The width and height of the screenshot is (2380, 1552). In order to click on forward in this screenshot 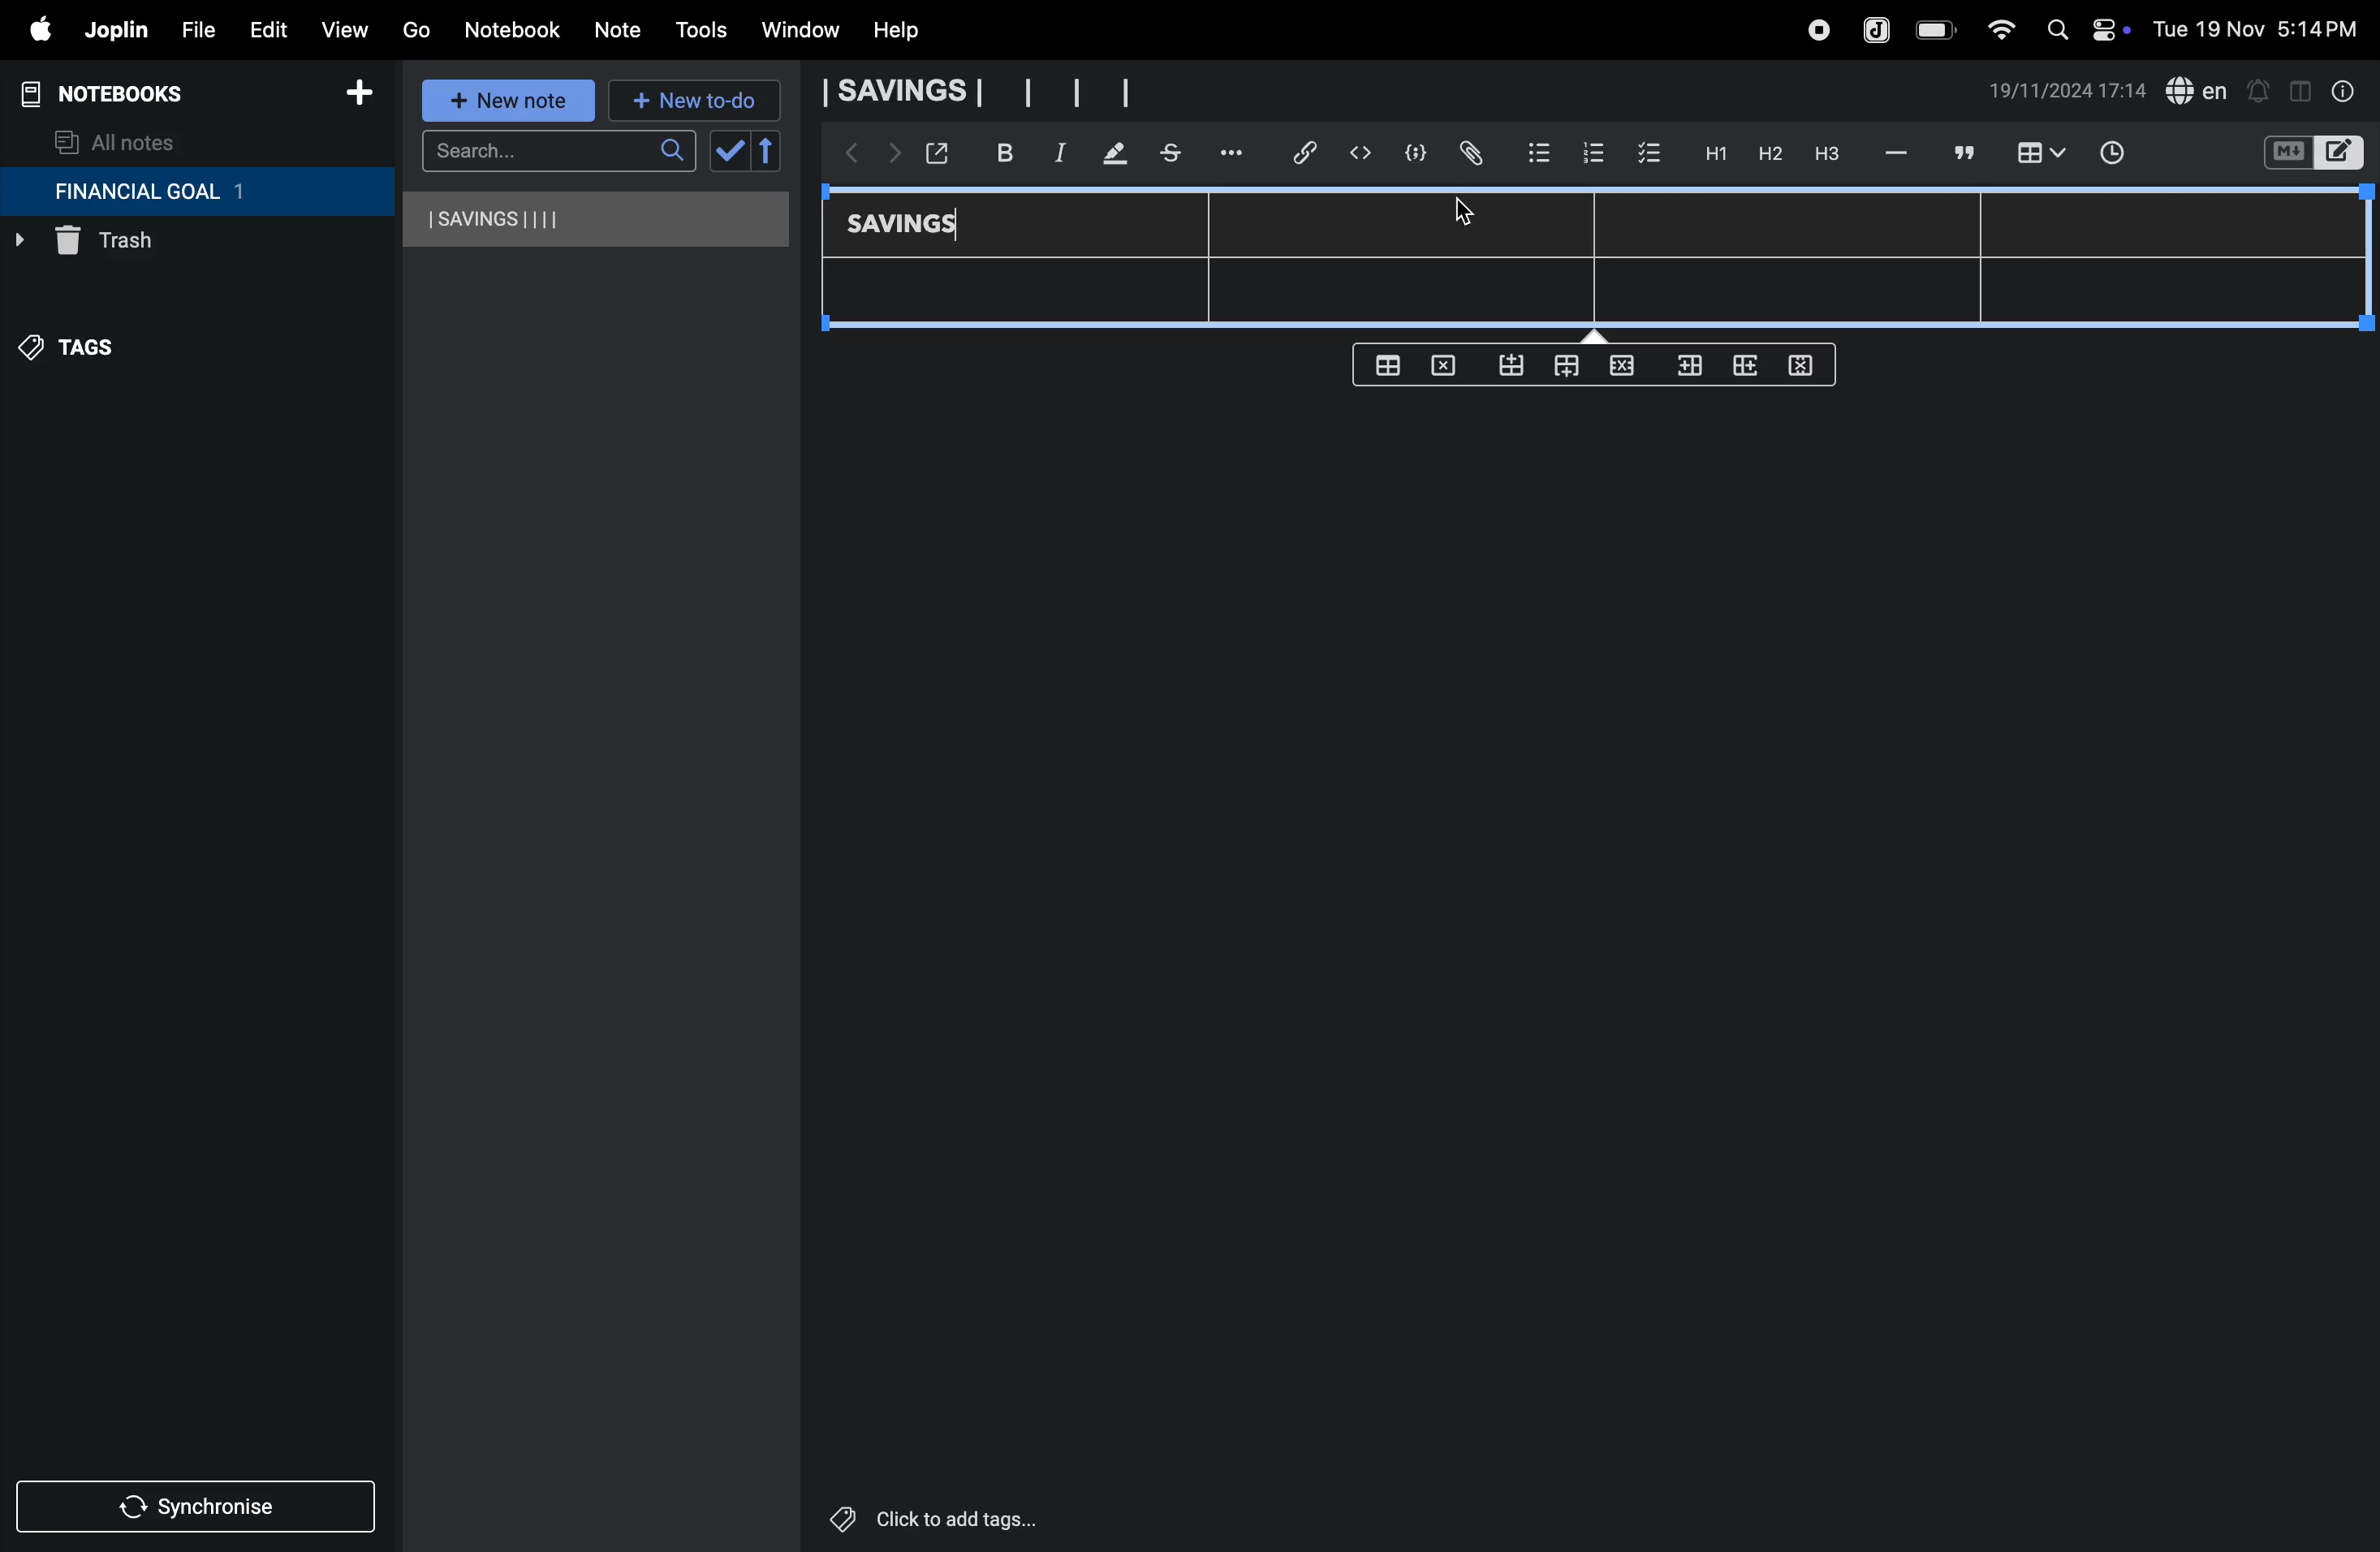, I will do `click(889, 157)`.